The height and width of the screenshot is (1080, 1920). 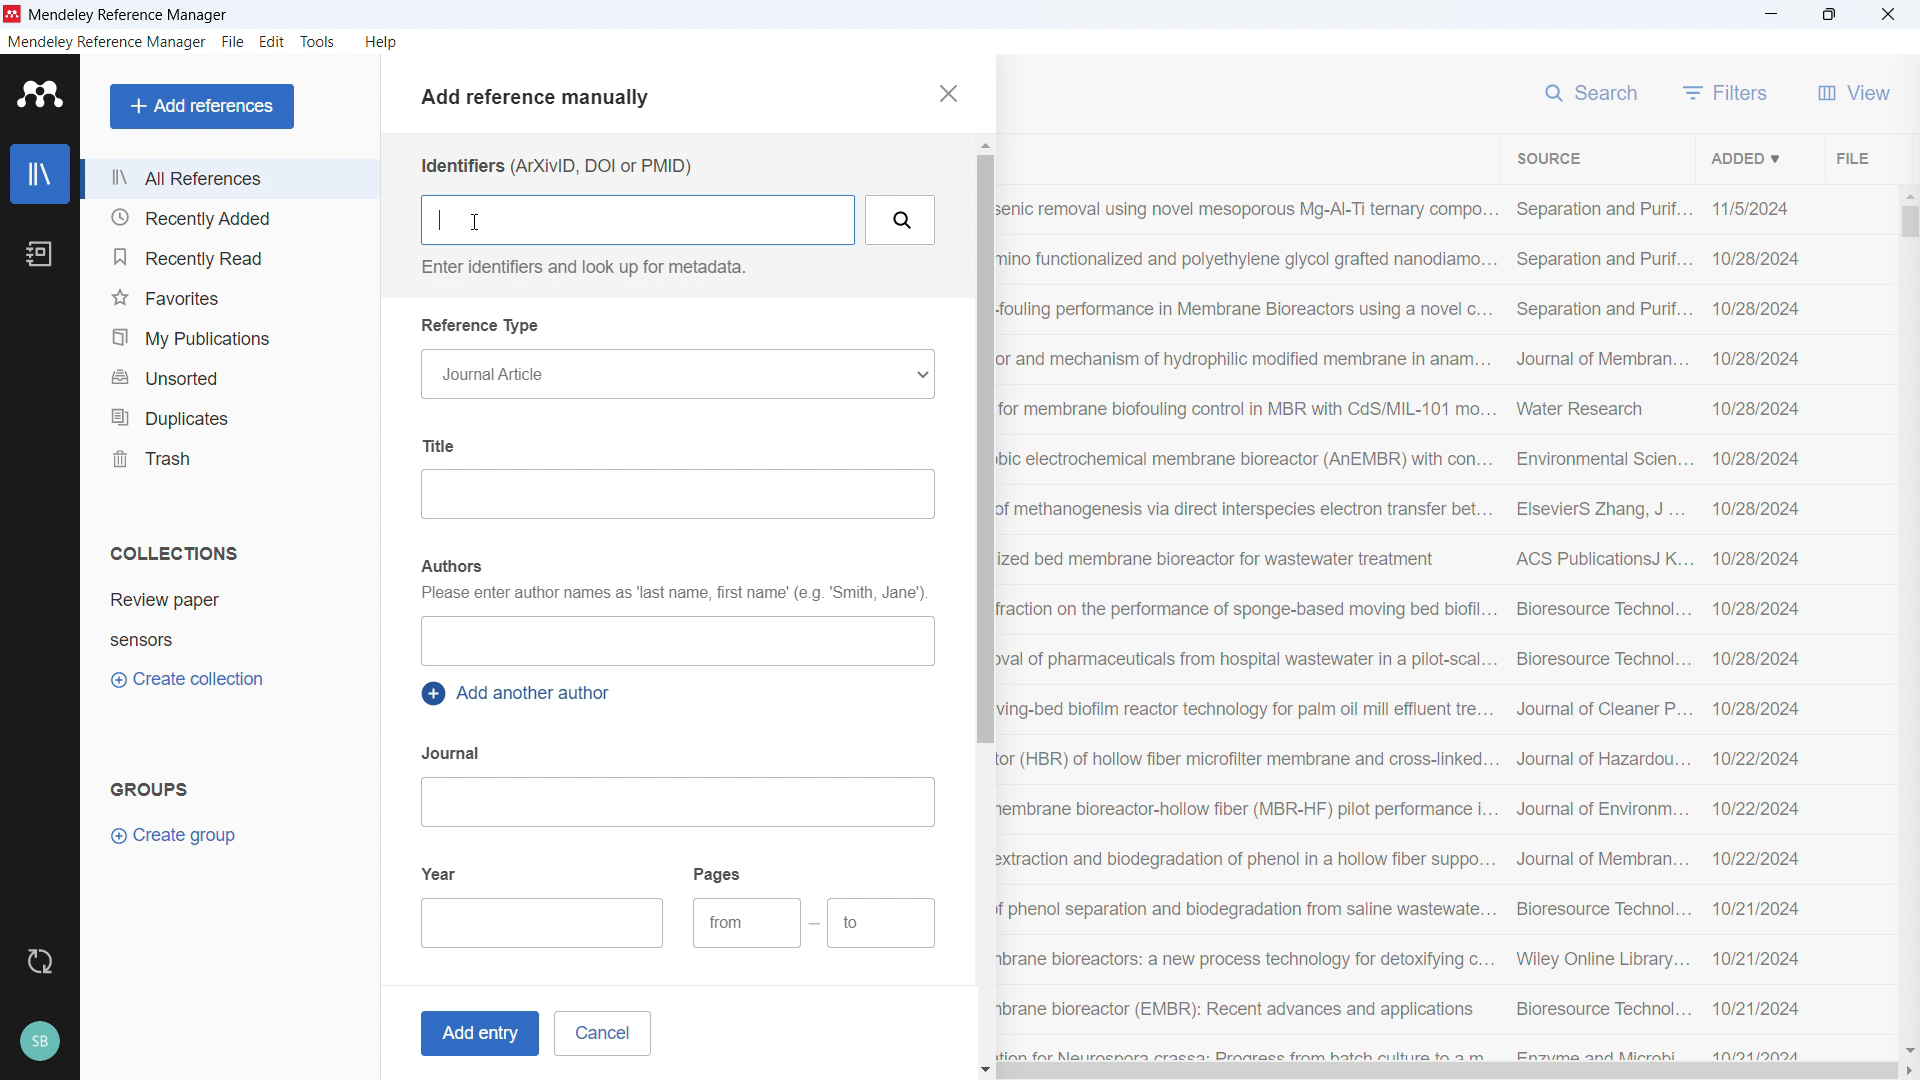 What do you see at coordinates (232, 639) in the screenshot?
I see `Collection 2 ` at bounding box center [232, 639].